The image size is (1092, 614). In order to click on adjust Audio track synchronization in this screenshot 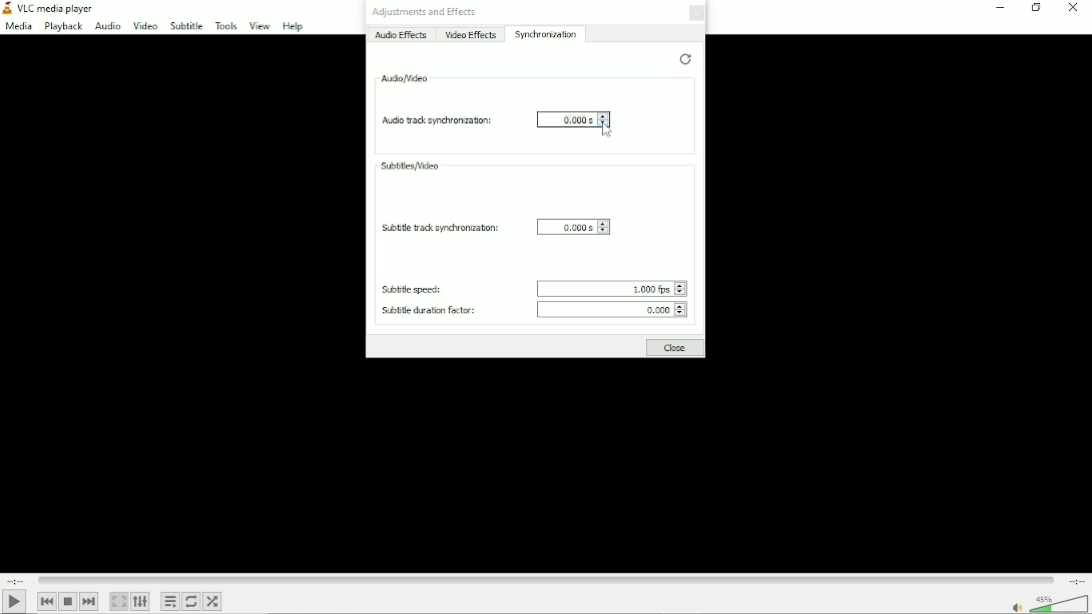, I will do `click(604, 119)`.